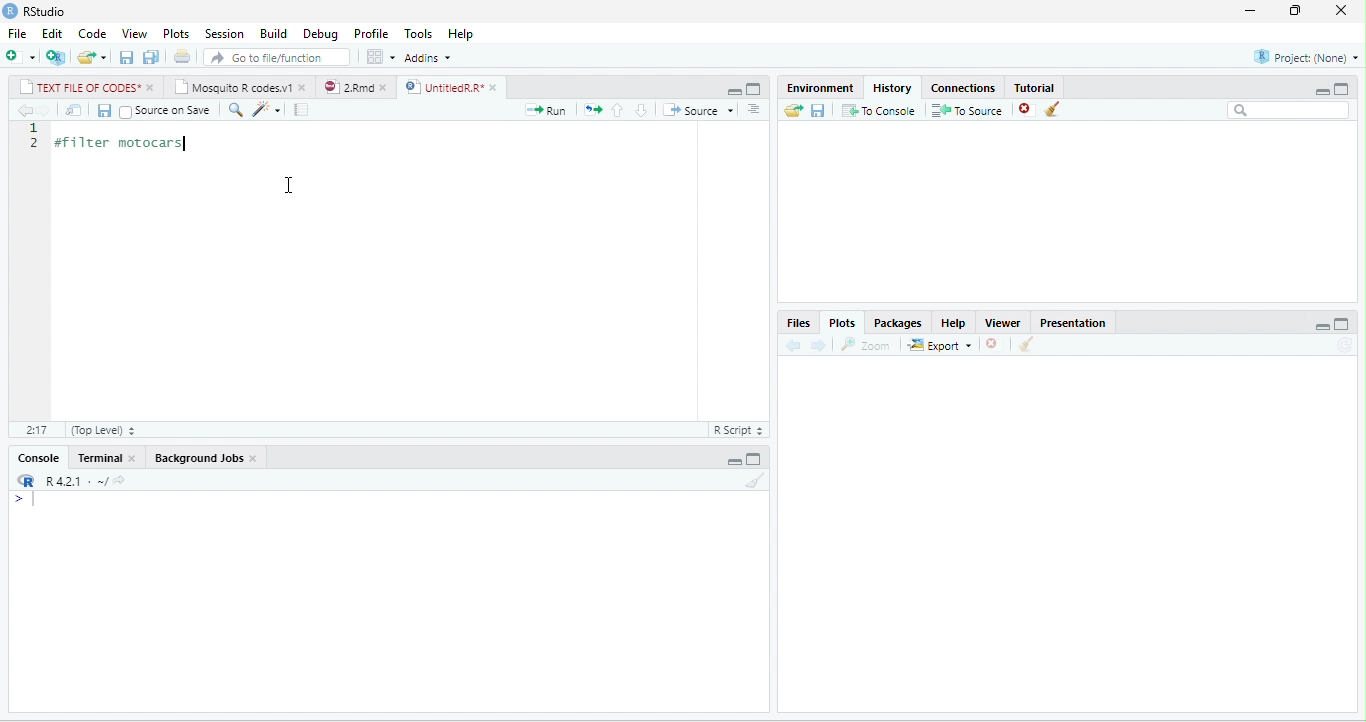 This screenshot has width=1366, height=722. I want to click on Addins, so click(427, 57).